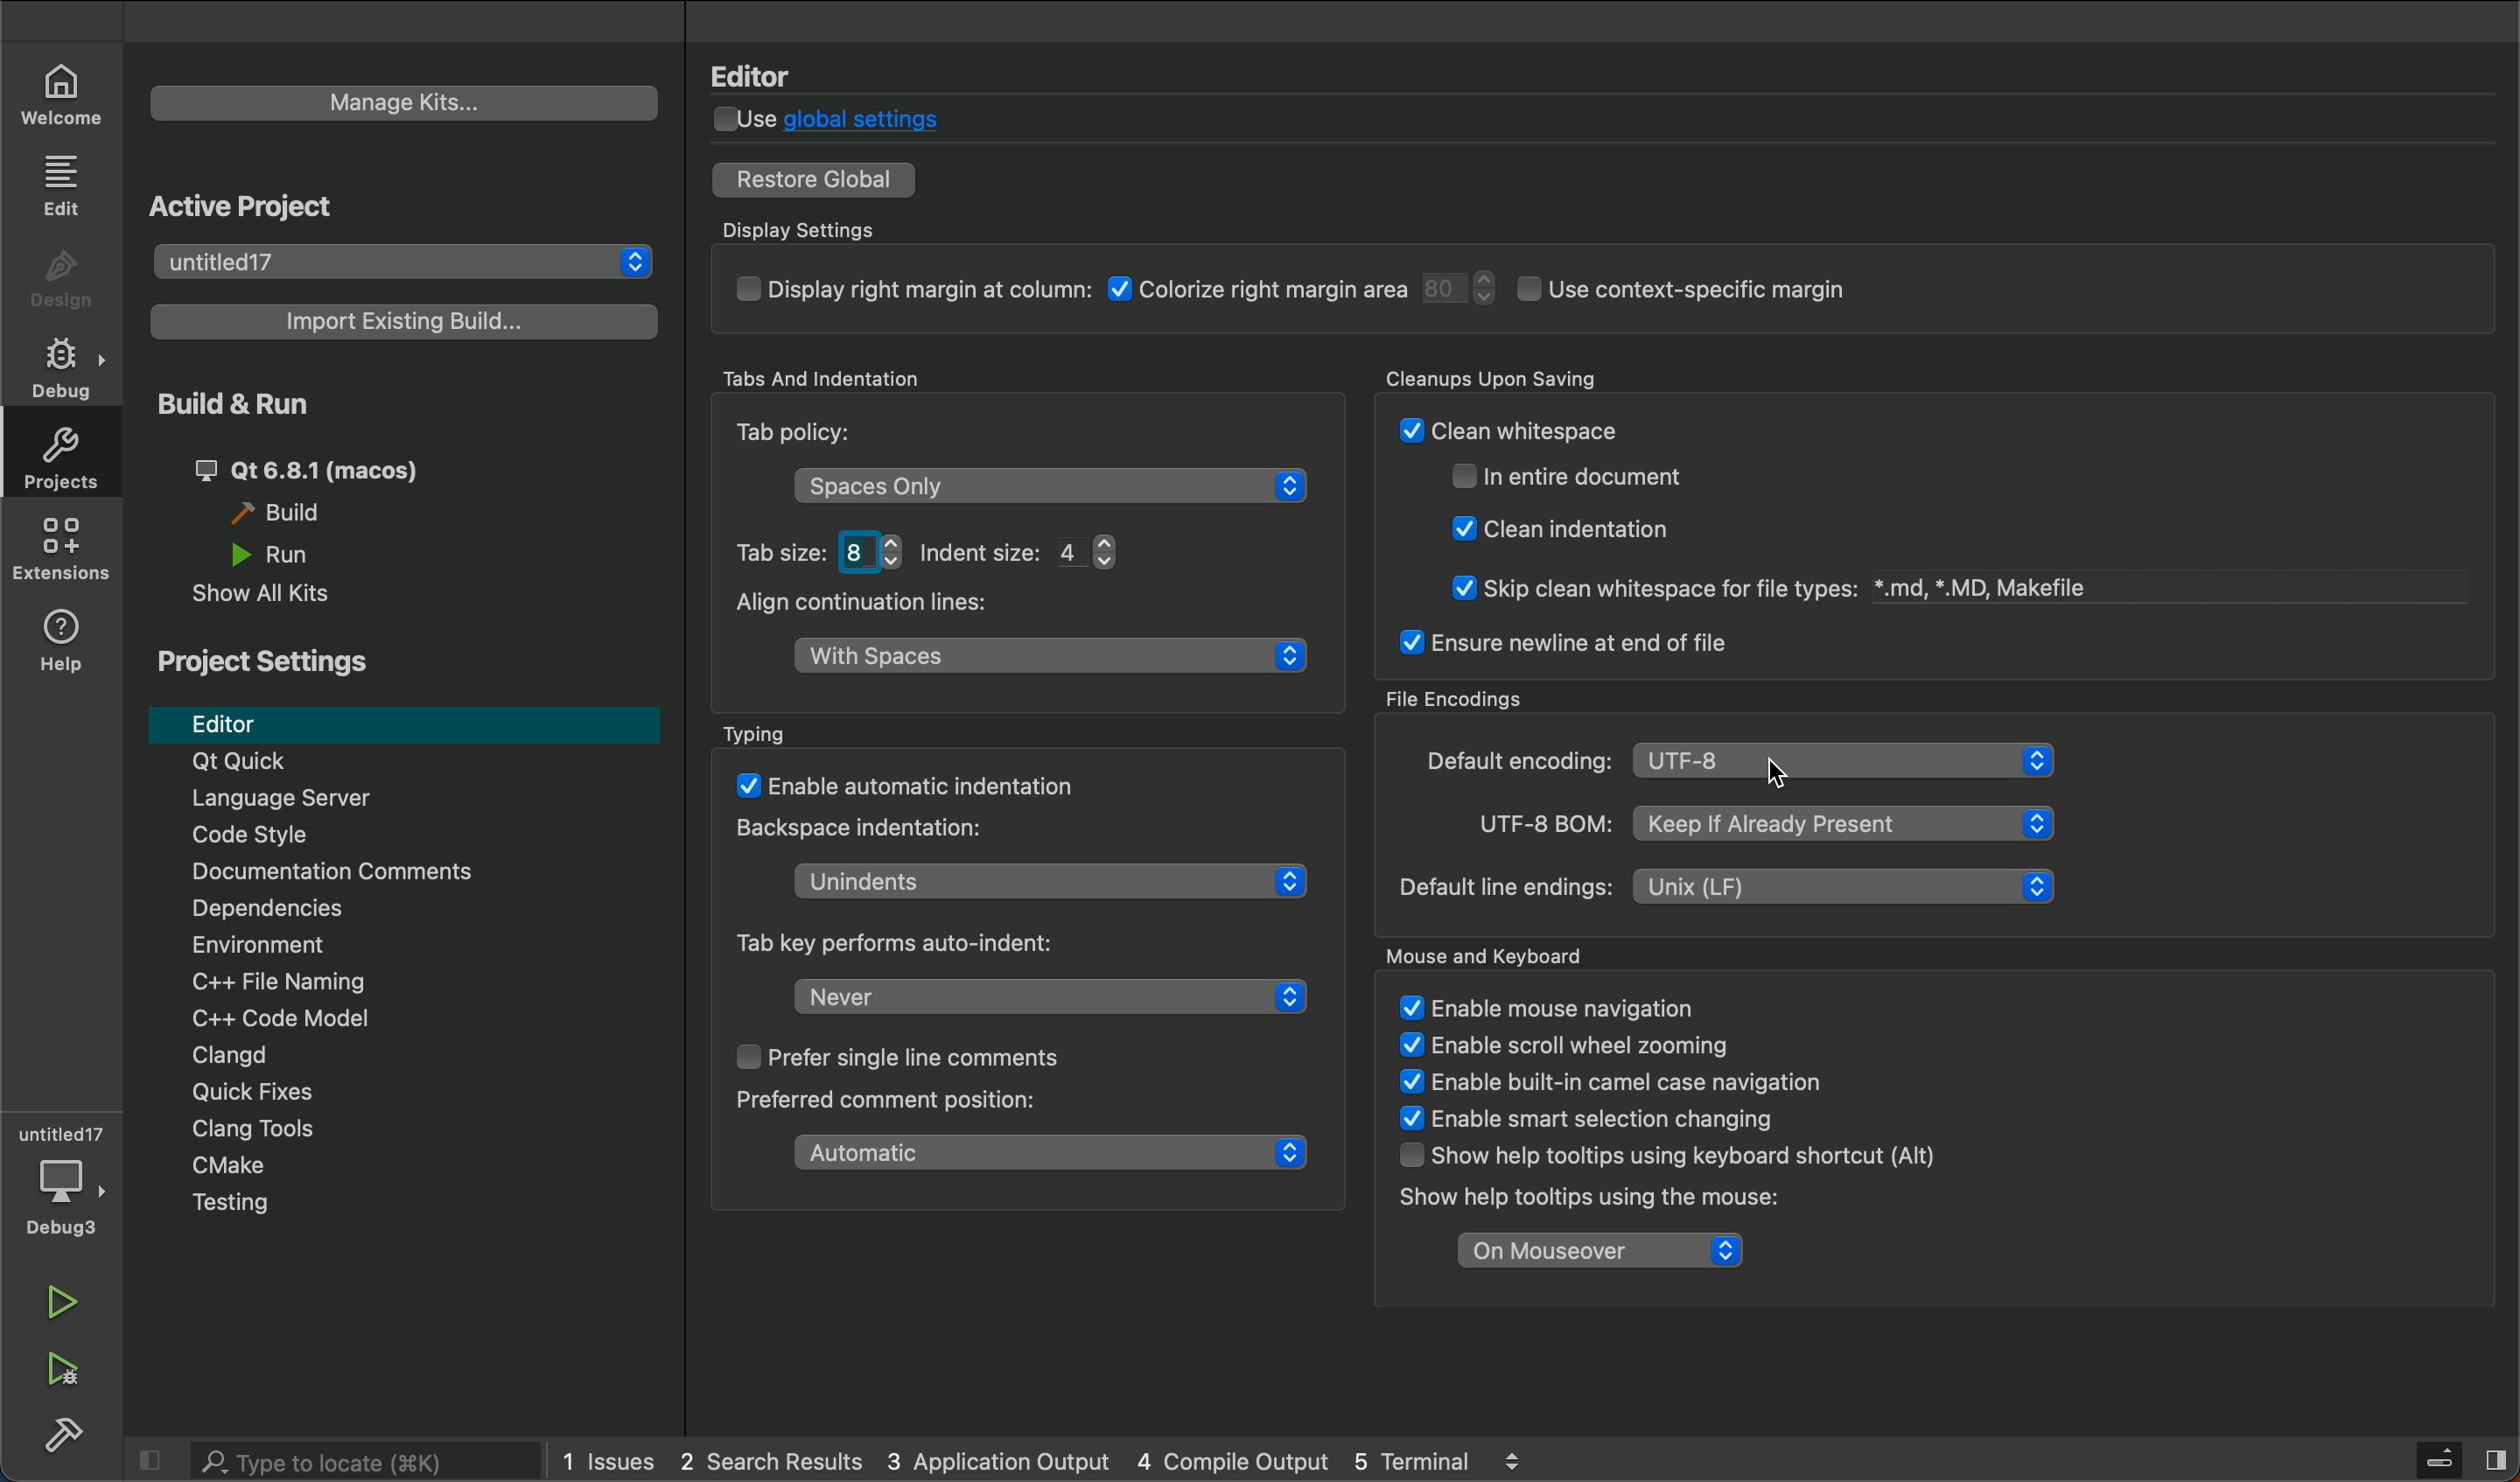 The height and width of the screenshot is (1482, 2520). Describe the element at coordinates (887, 604) in the screenshot. I see `Align continuation lines:` at that location.